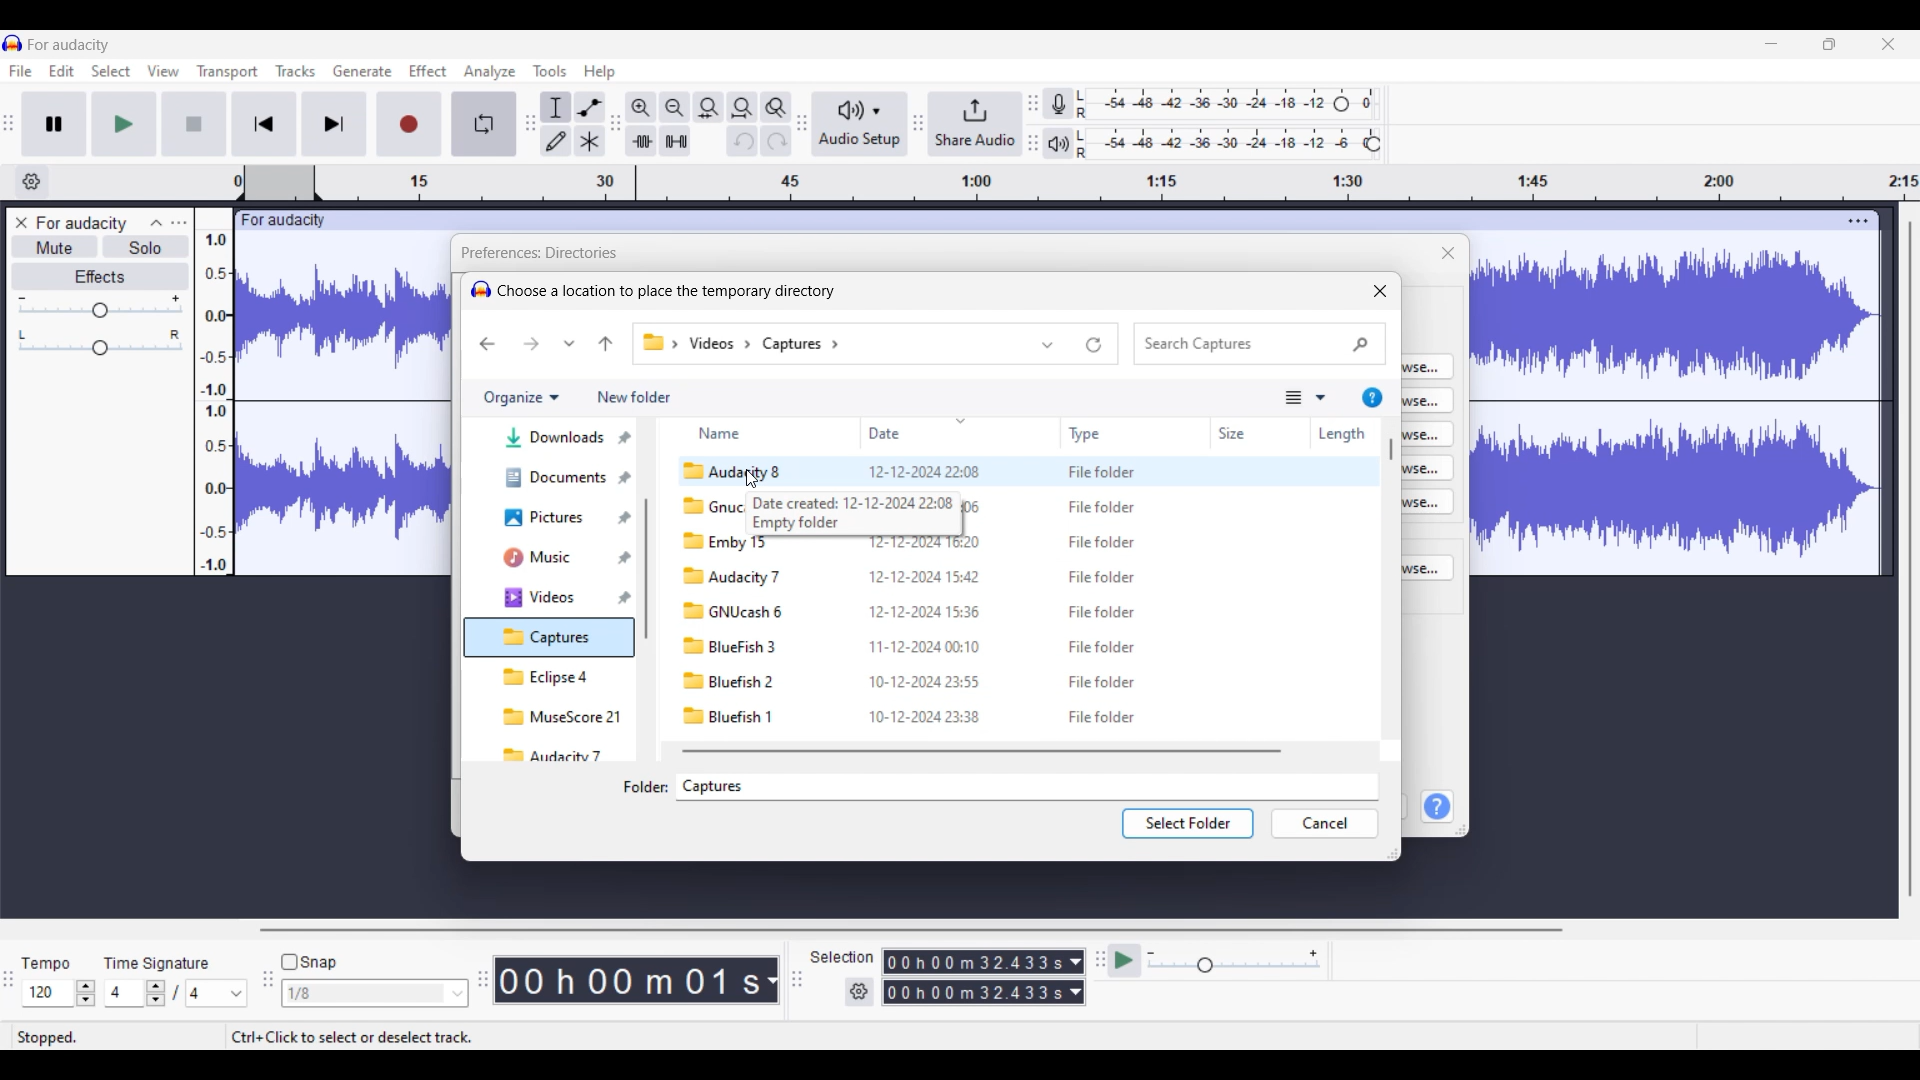  I want to click on Input space for folder name, so click(1027, 786).